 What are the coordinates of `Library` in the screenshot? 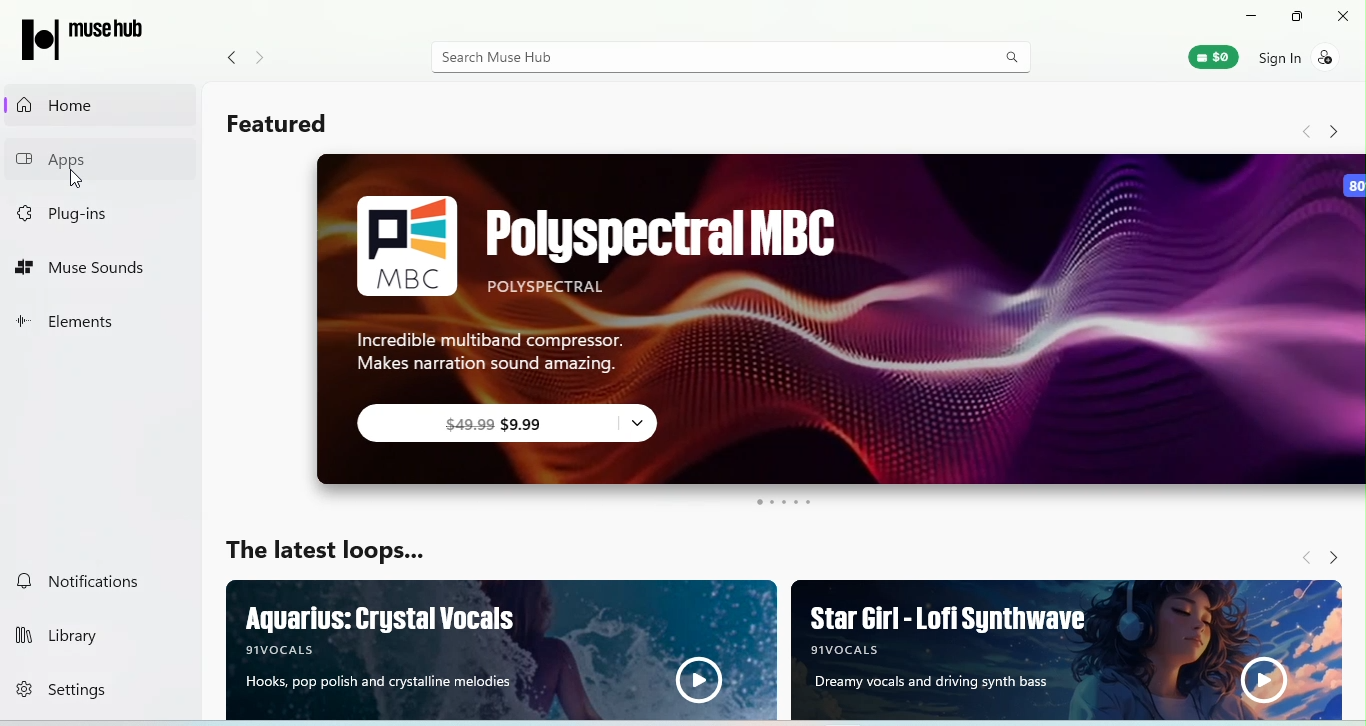 It's located at (83, 632).